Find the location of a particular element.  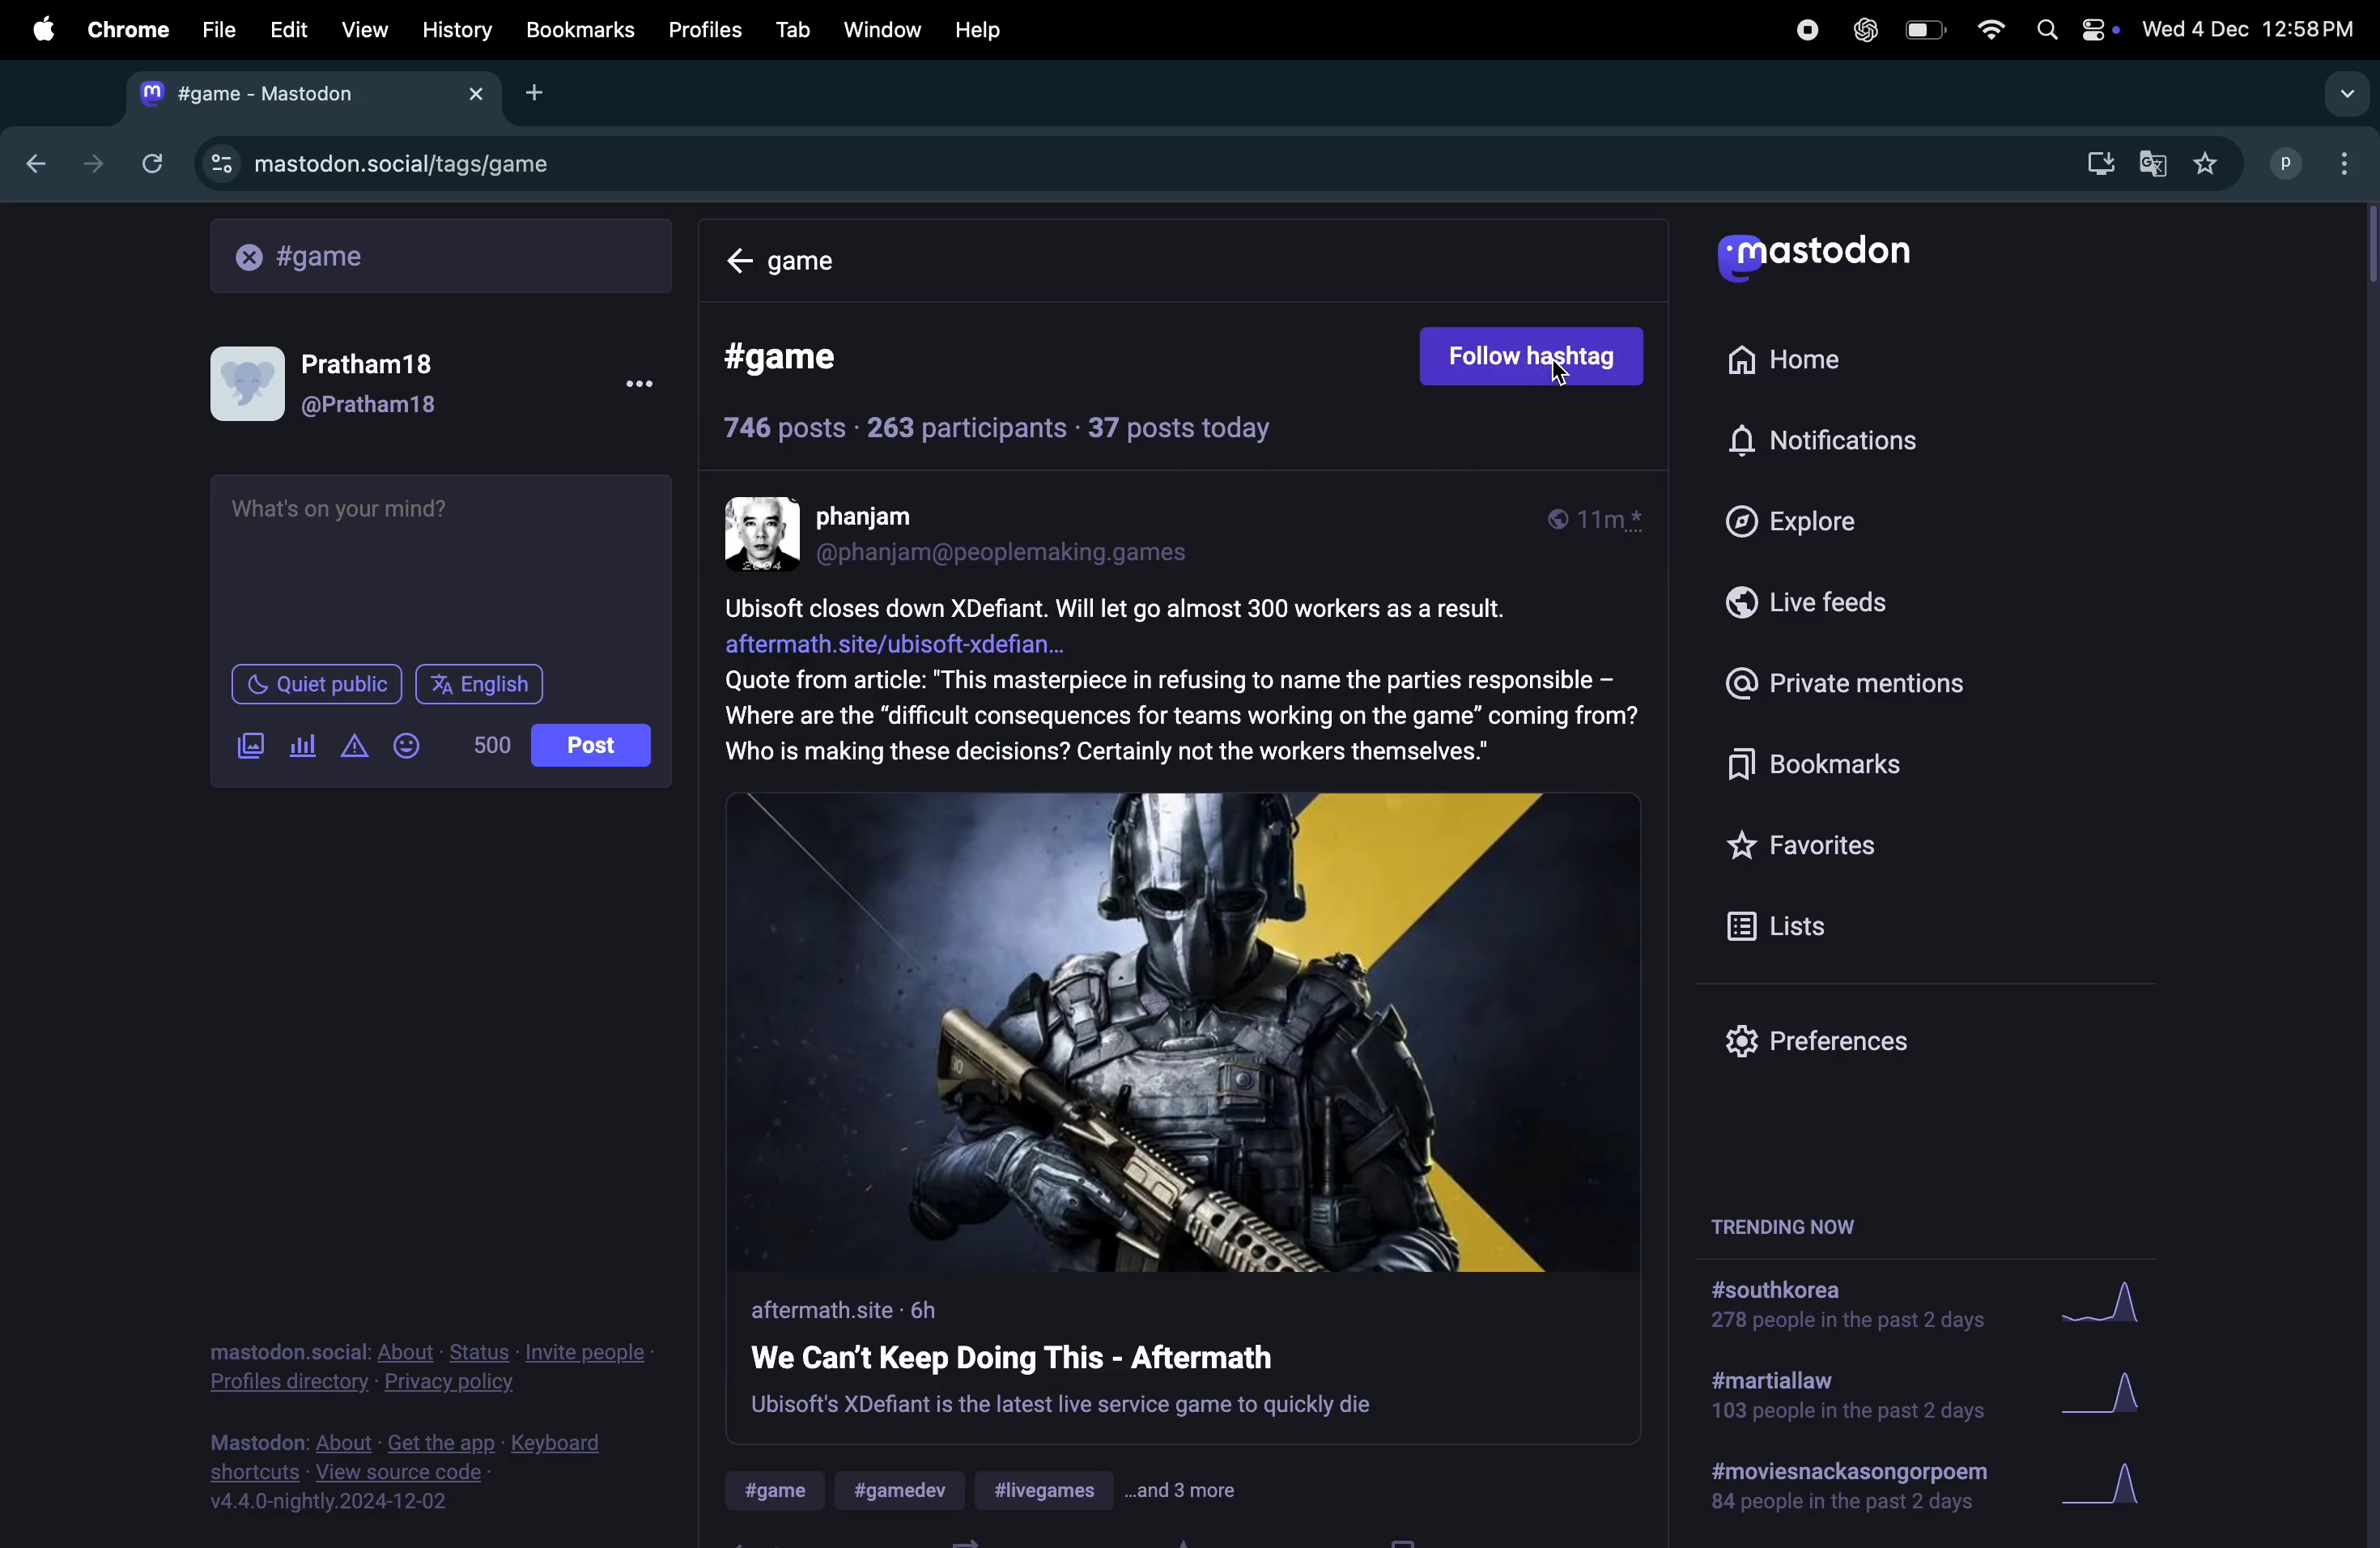

Bookmarks is located at coordinates (1878, 767).